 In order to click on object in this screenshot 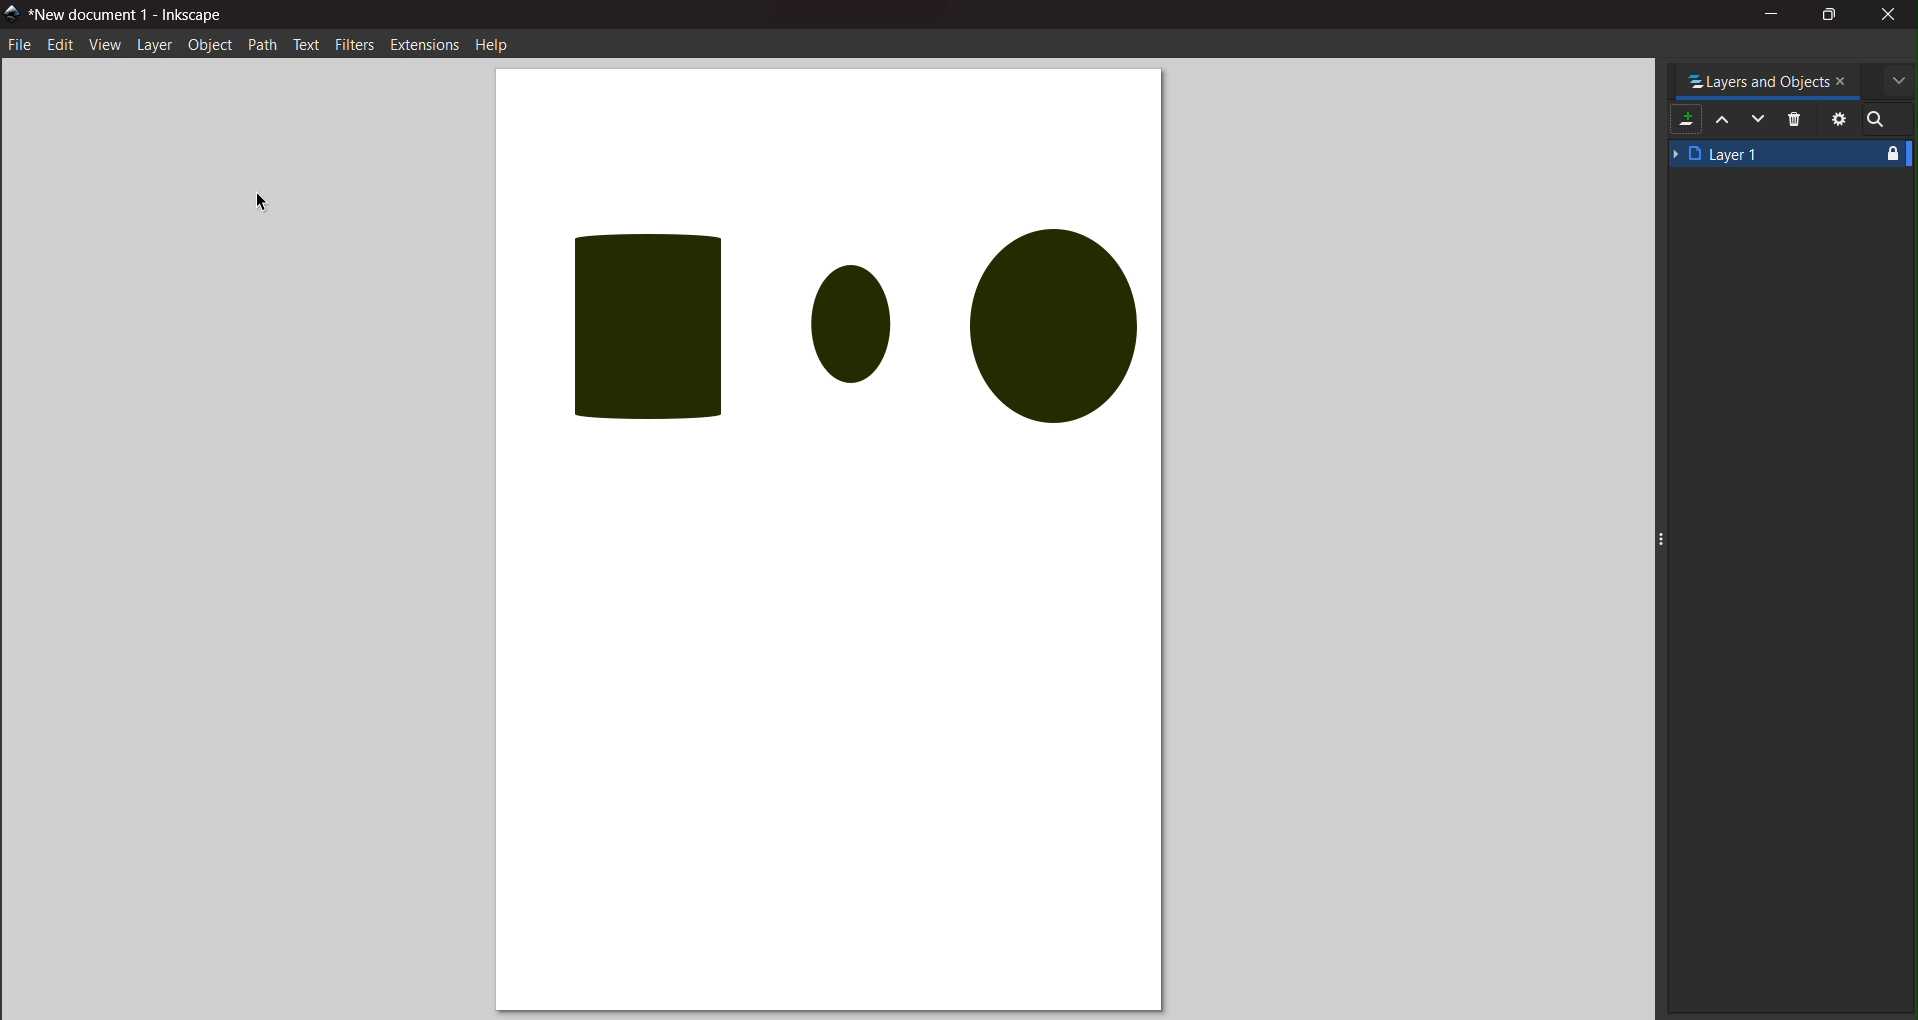, I will do `click(209, 44)`.